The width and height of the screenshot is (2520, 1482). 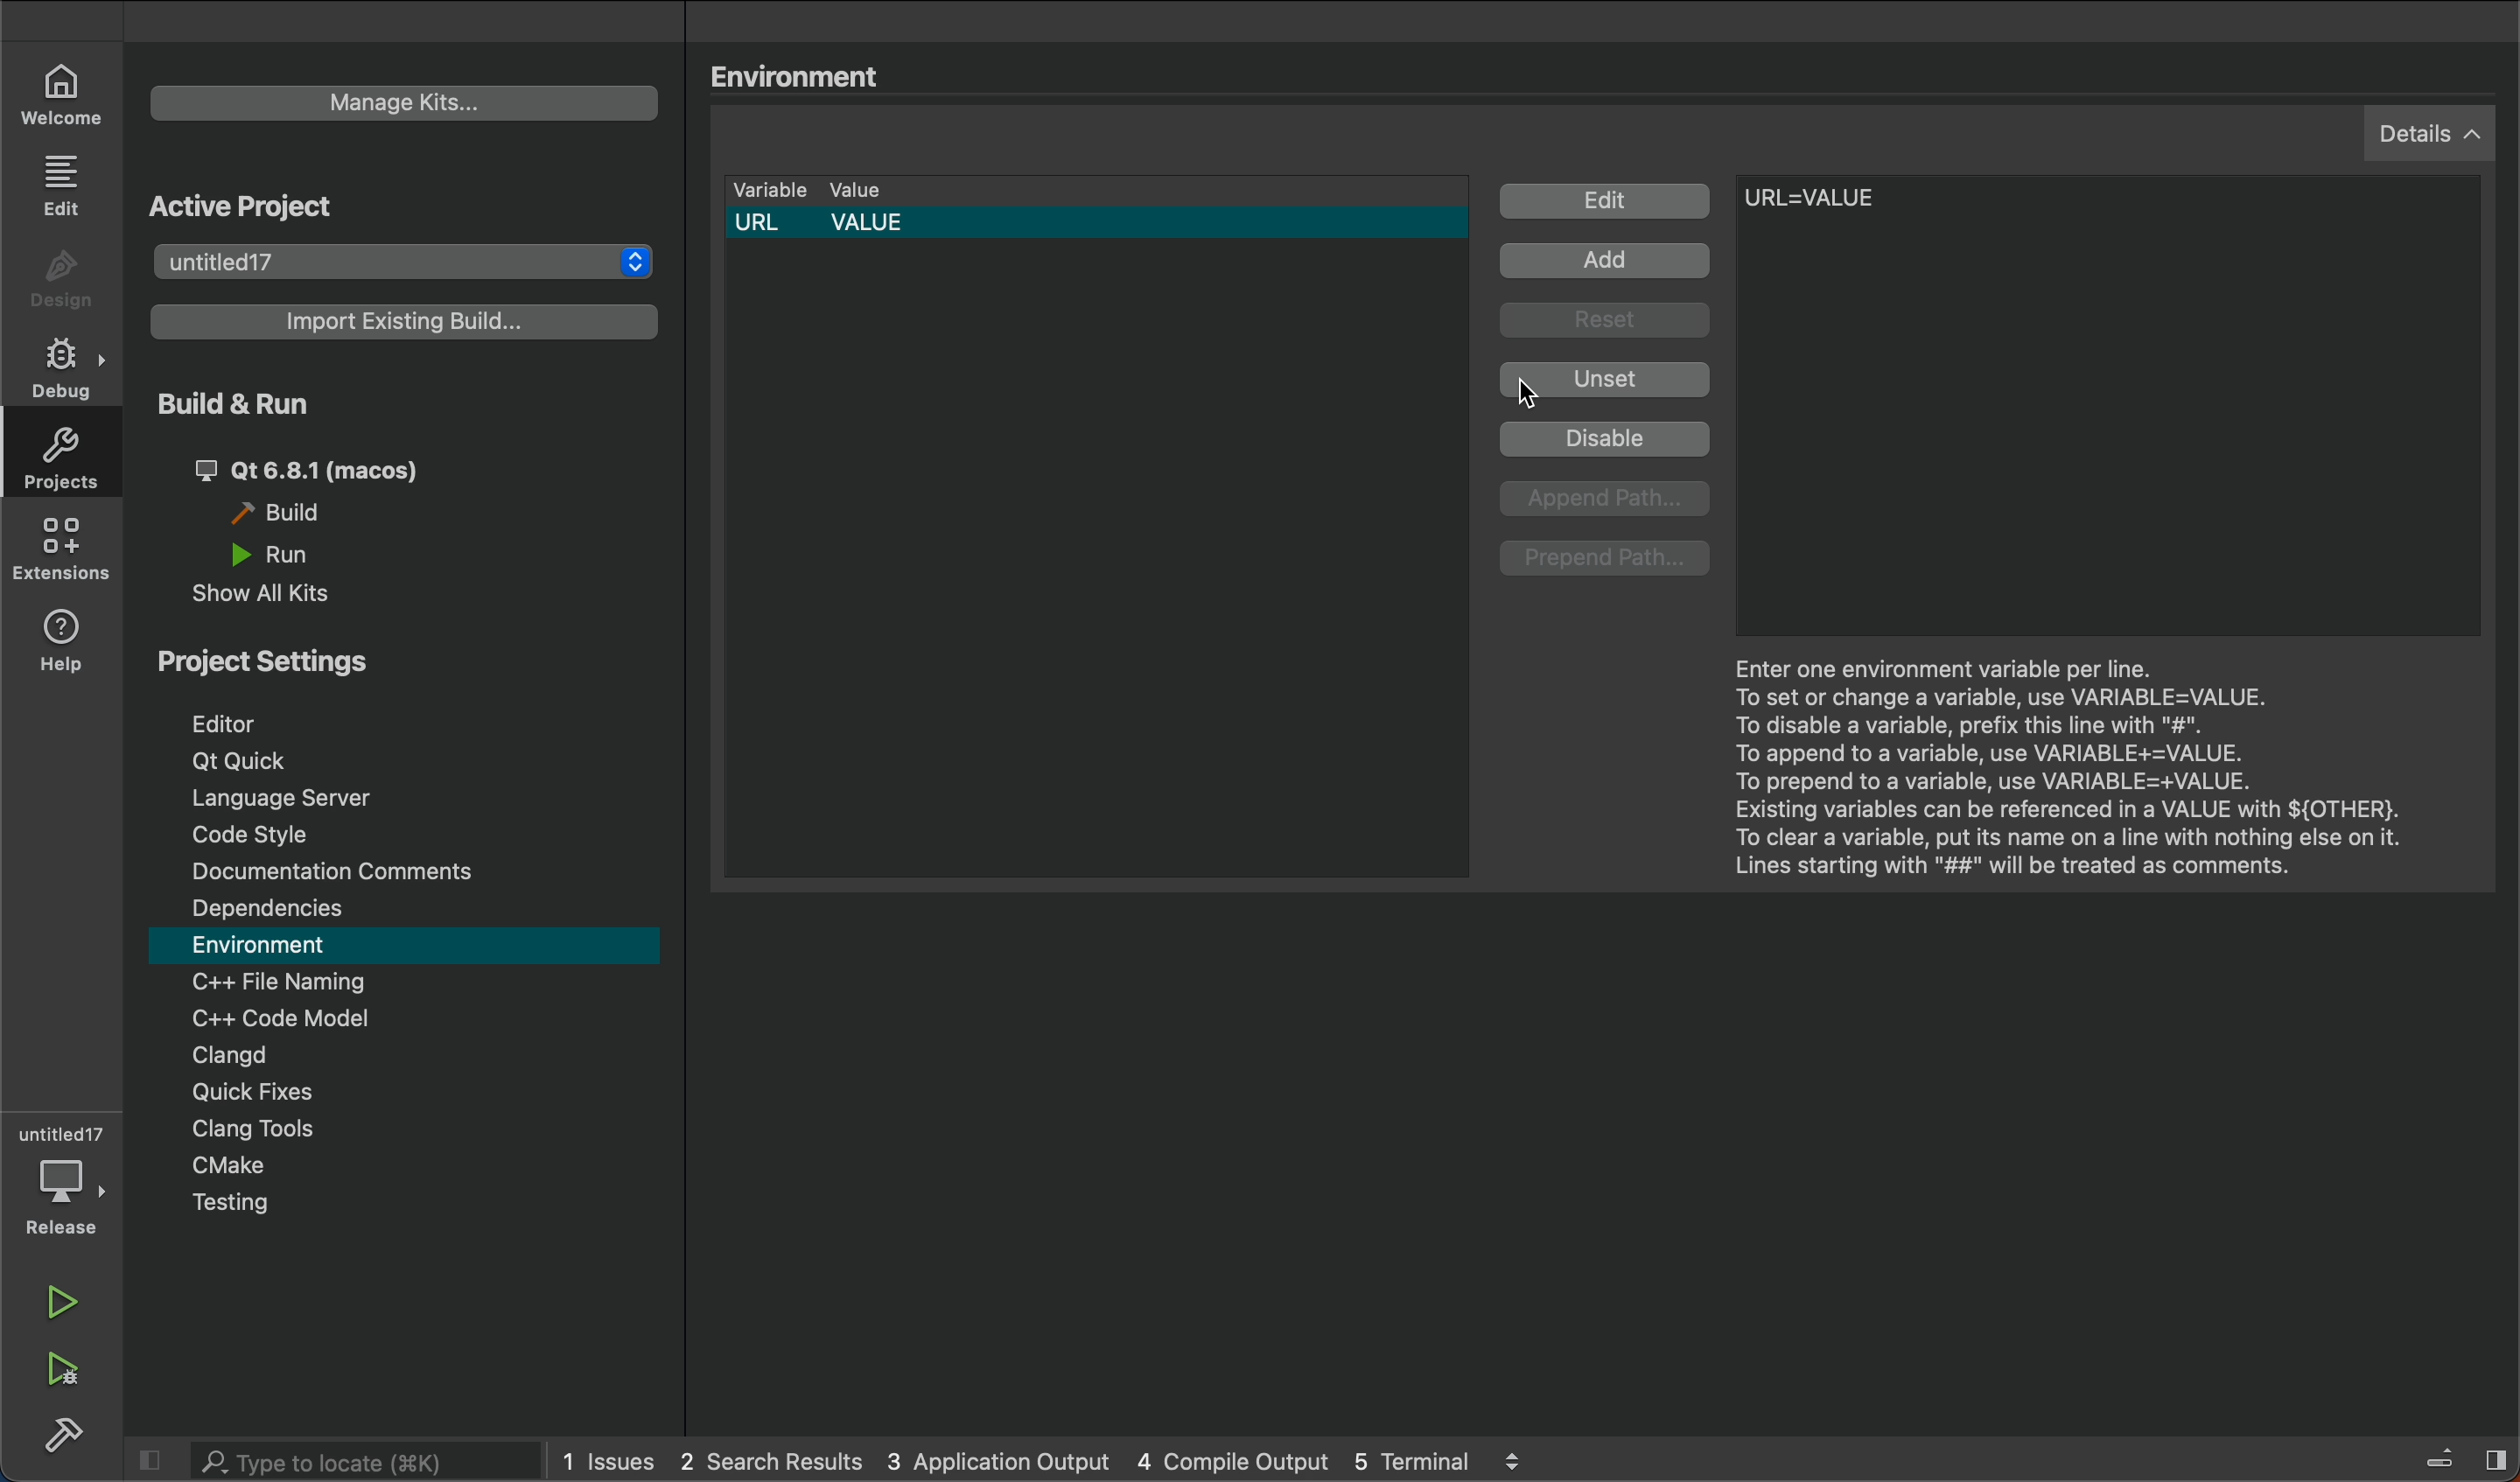 What do you see at coordinates (1608, 500) in the screenshot?
I see `append path` at bounding box center [1608, 500].